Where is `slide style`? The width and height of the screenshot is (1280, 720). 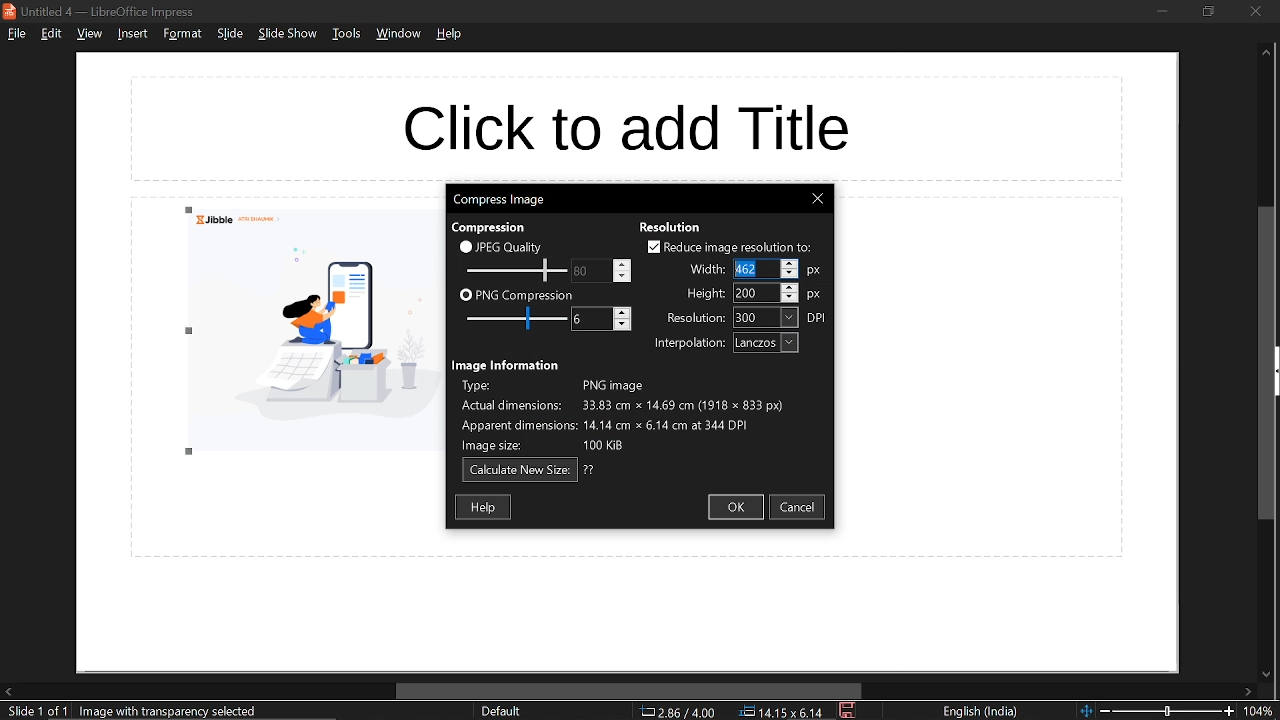 slide style is located at coordinates (501, 711).